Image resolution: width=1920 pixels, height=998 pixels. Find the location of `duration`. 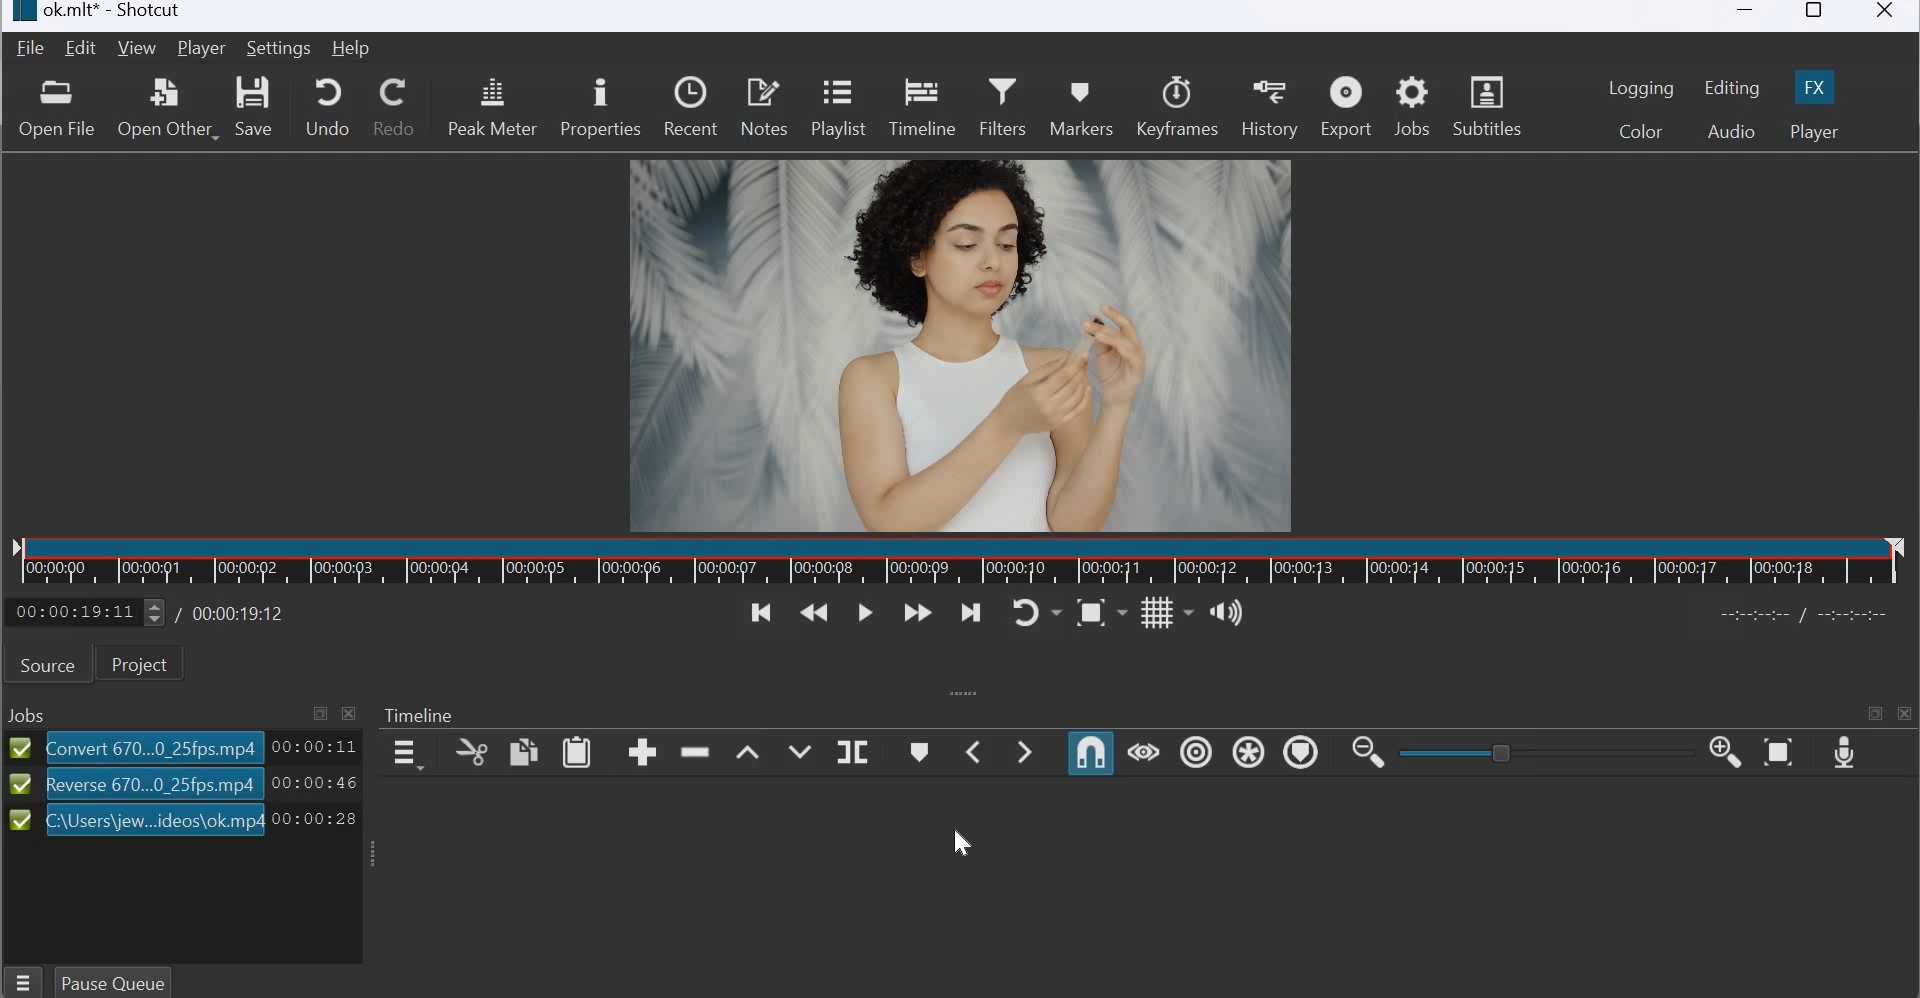

duration is located at coordinates (314, 782).